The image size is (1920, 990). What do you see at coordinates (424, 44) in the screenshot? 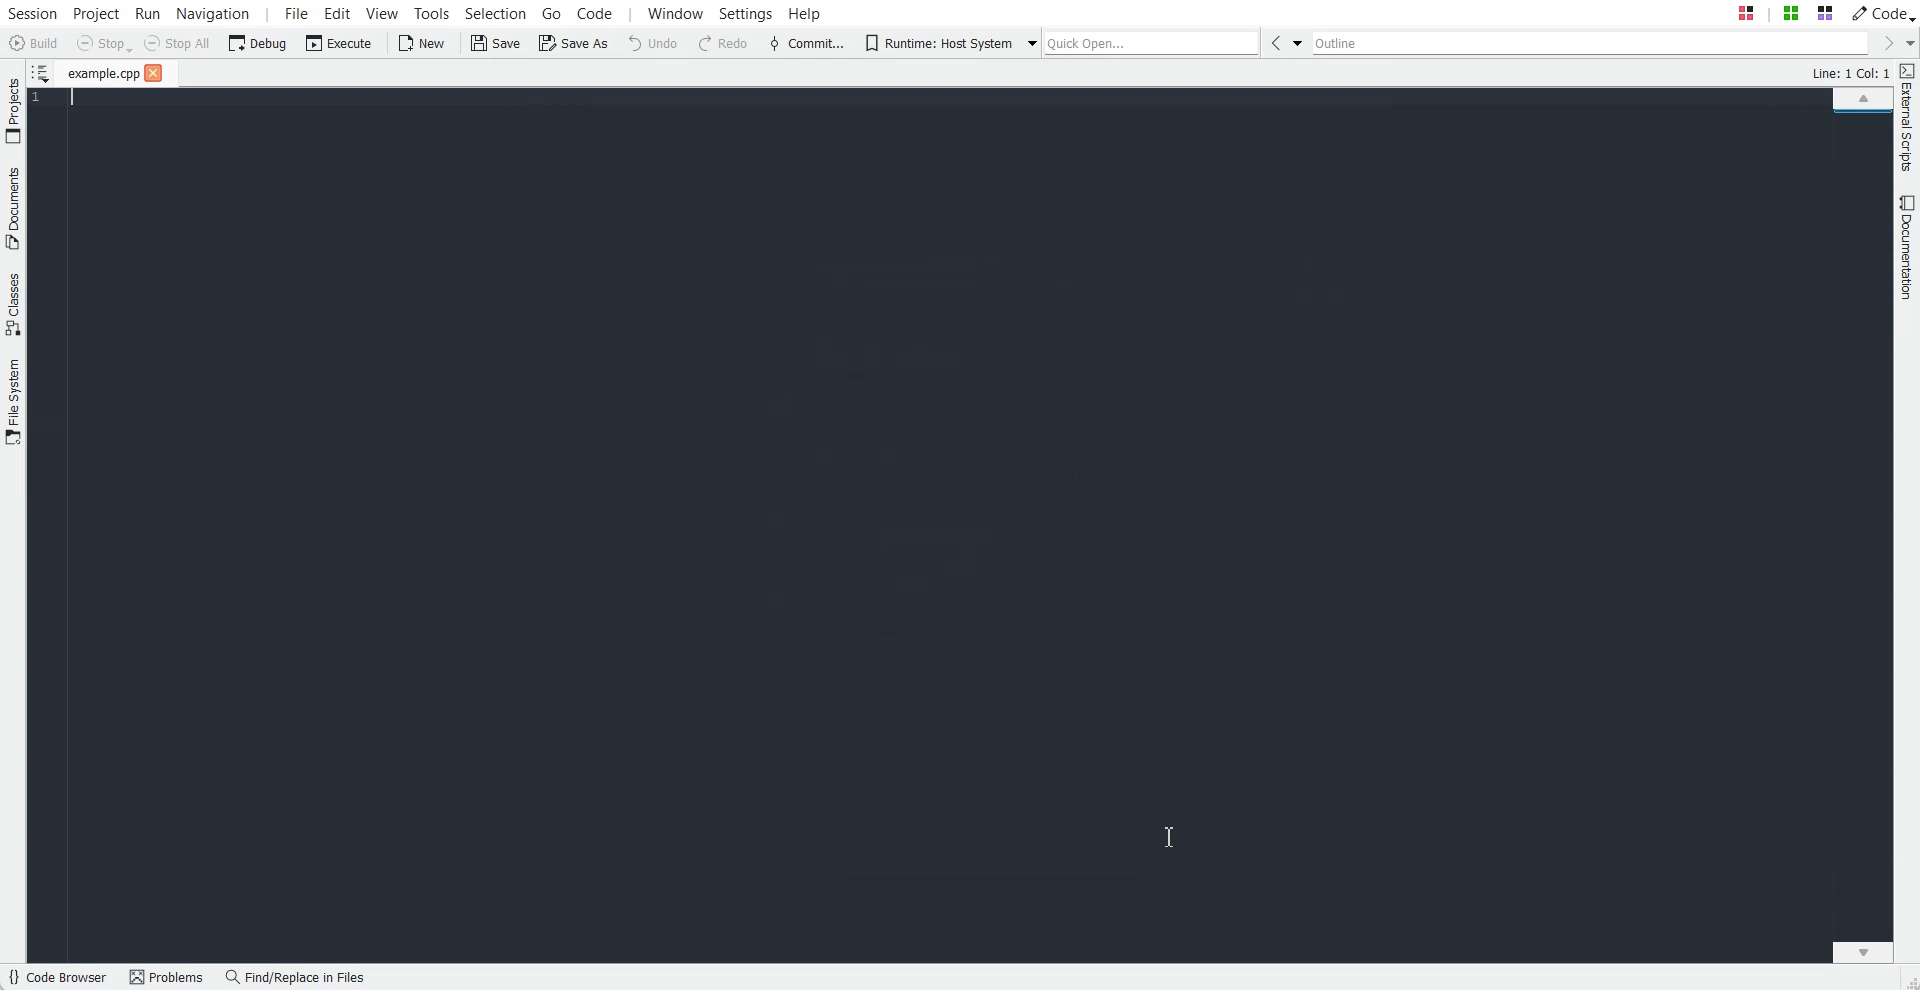
I see `New` at bounding box center [424, 44].